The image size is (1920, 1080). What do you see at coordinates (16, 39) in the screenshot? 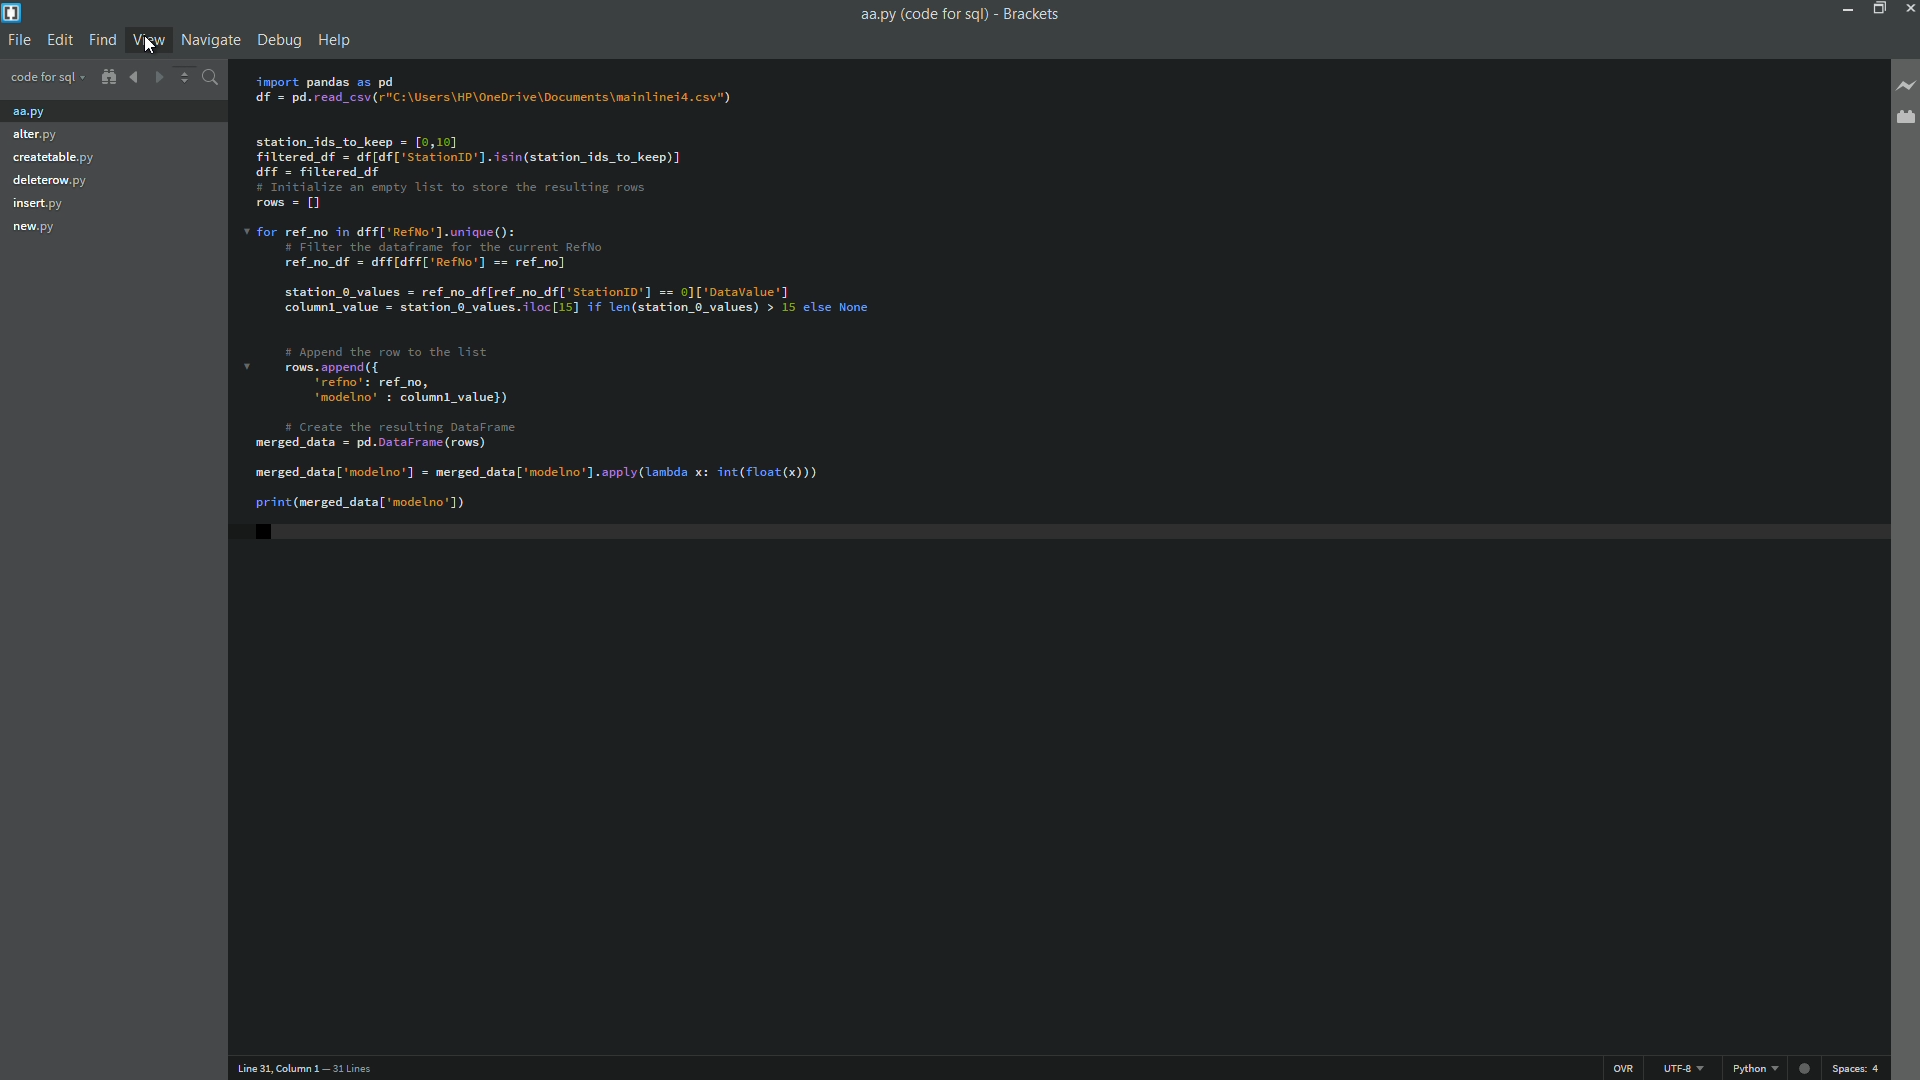
I see `file menu` at bounding box center [16, 39].